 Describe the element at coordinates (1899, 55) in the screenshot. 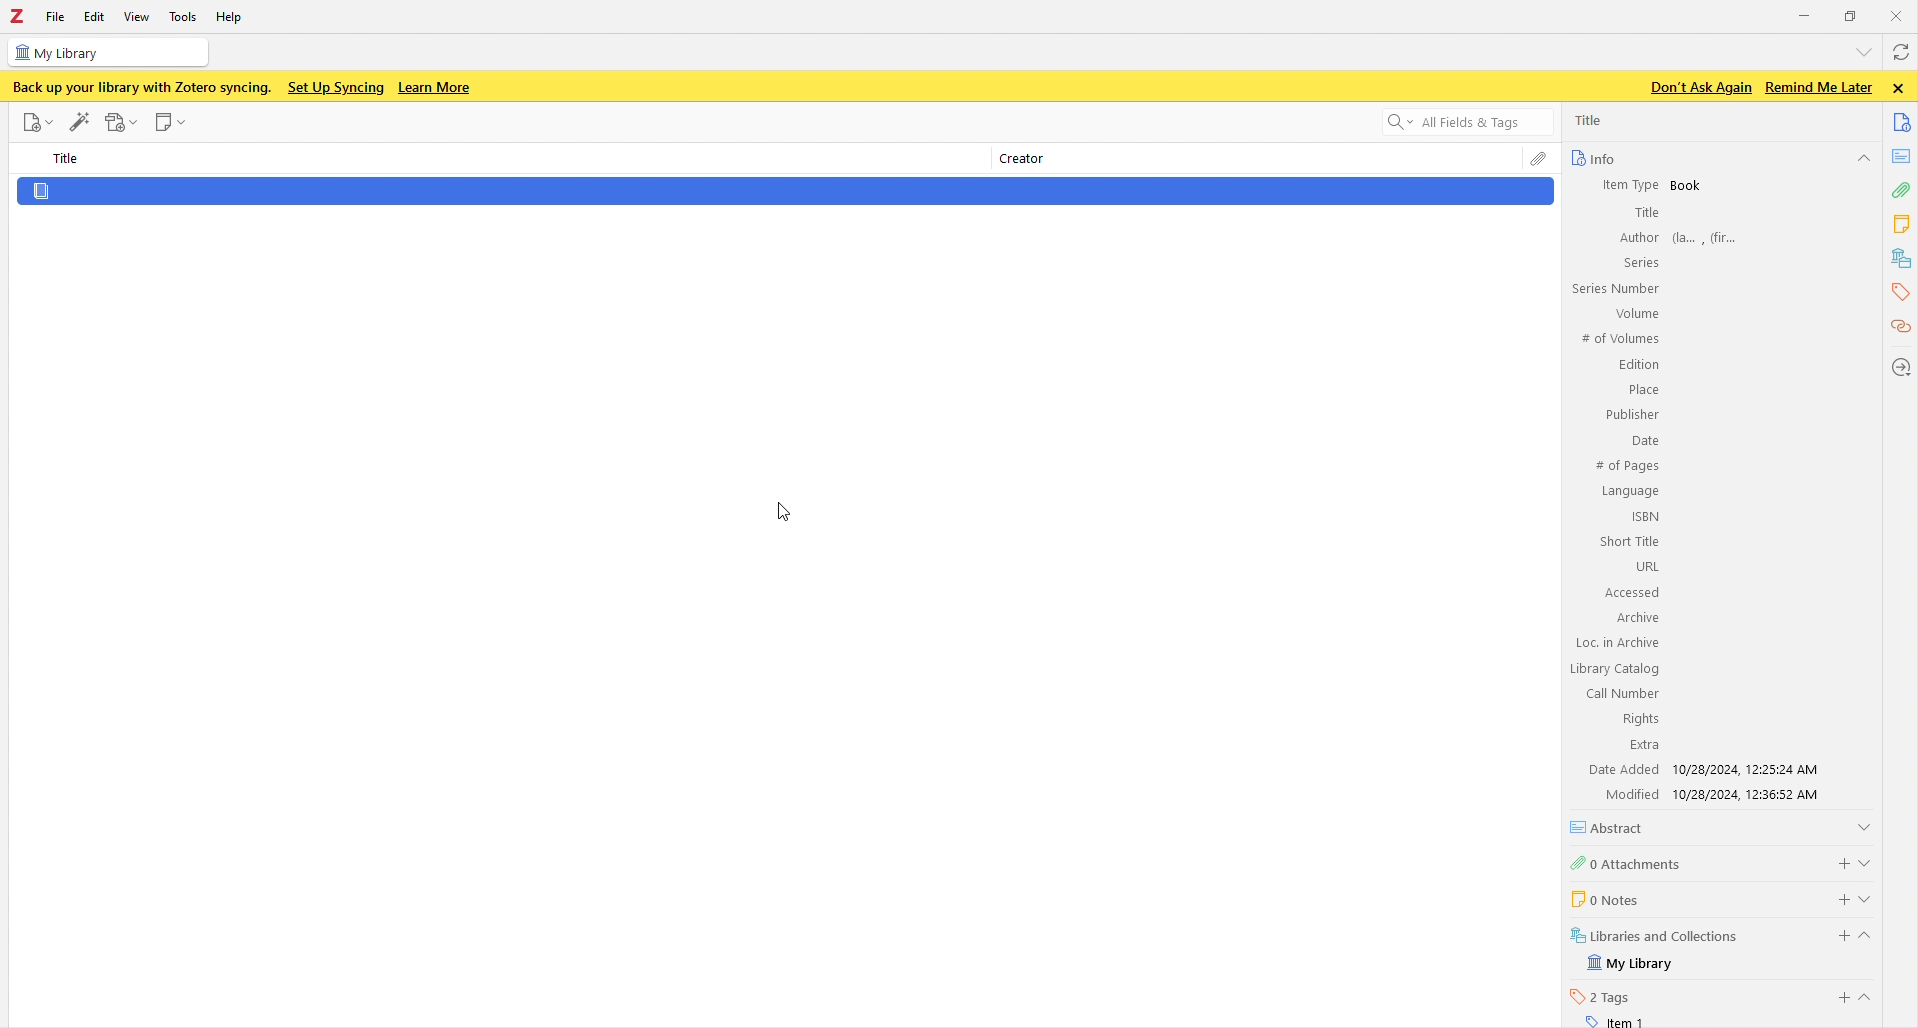

I see `refresh ` at that location.